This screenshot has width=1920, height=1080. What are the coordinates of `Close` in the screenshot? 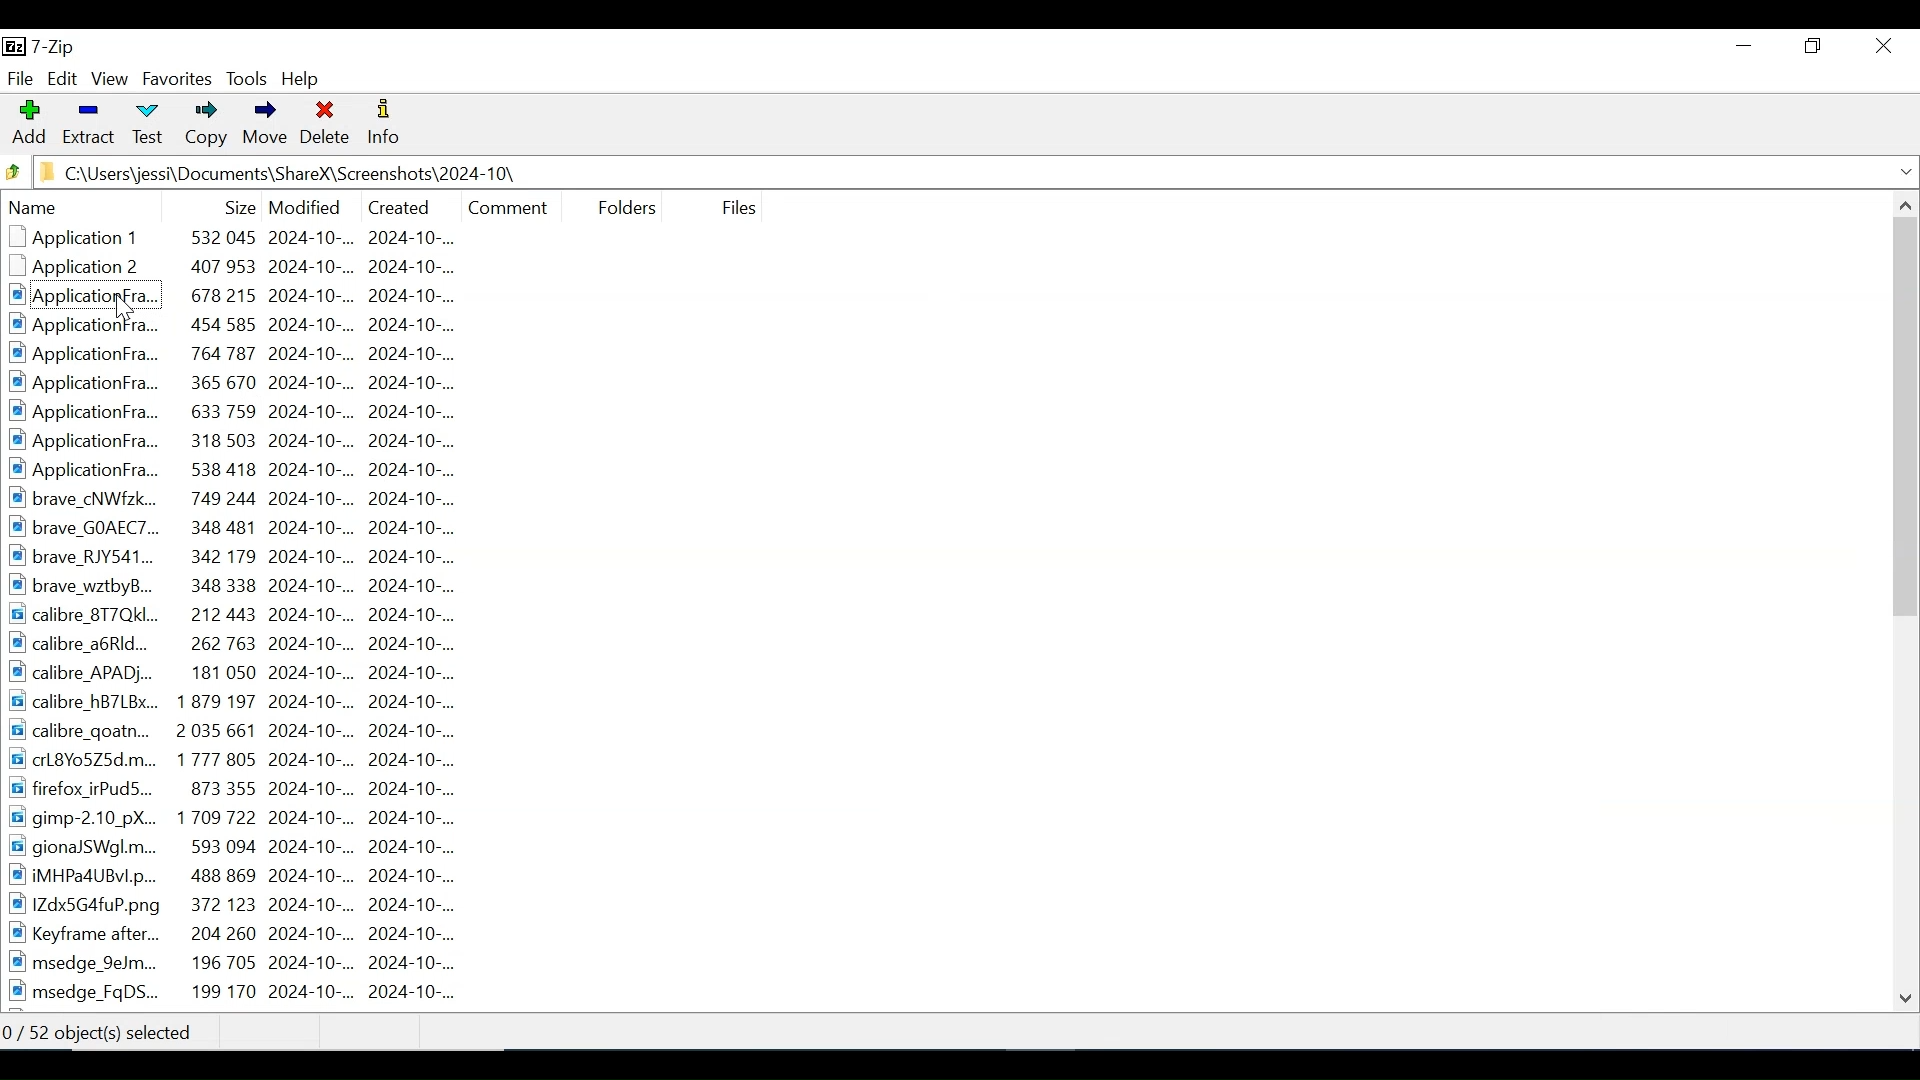 It's located at (1882, 46).